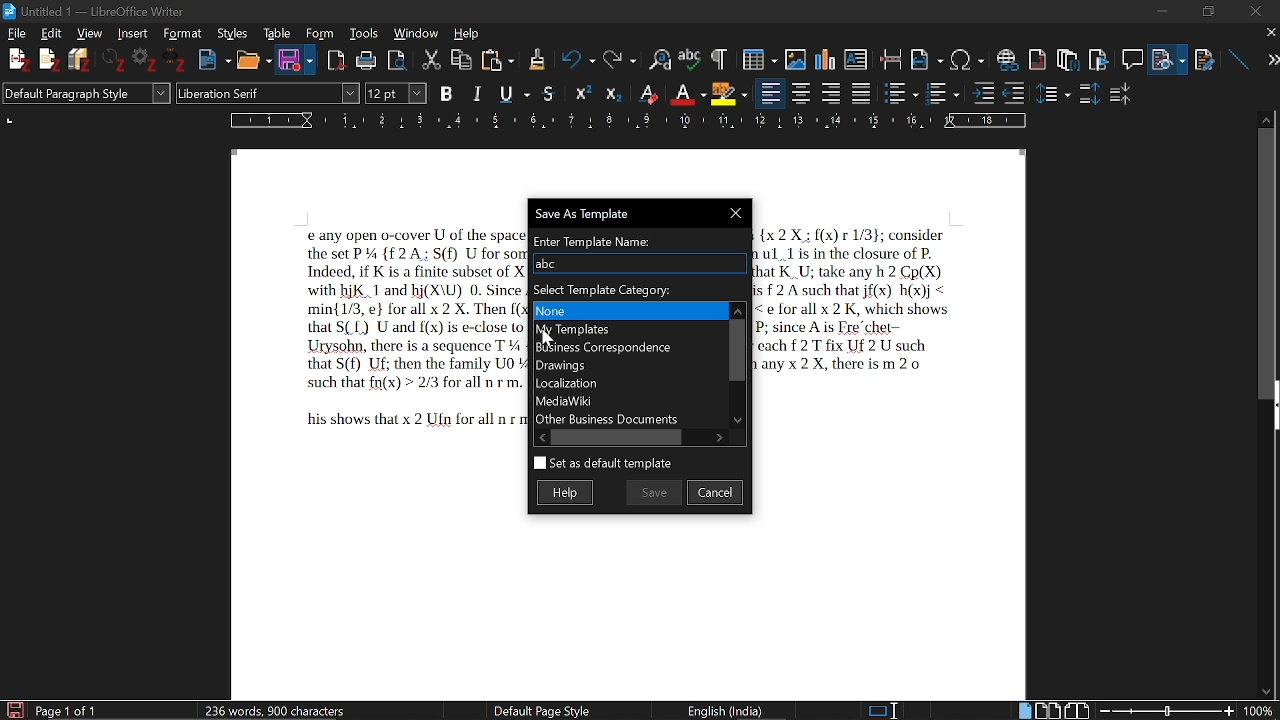 The image size is (1280, 720). Describe the element at coordinates (858, 55) in the screenshot. I see `Insert text` at that location.